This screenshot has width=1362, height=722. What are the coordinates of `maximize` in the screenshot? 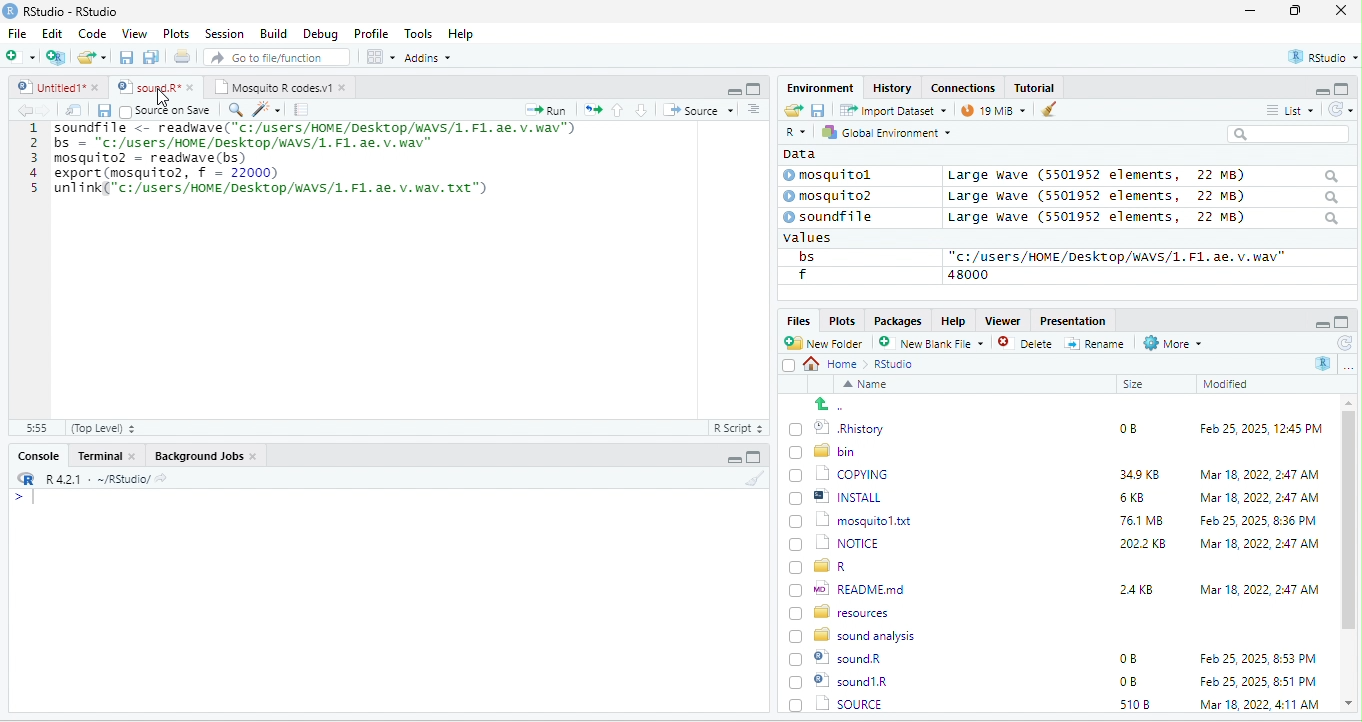 It's located at (1342, 322).